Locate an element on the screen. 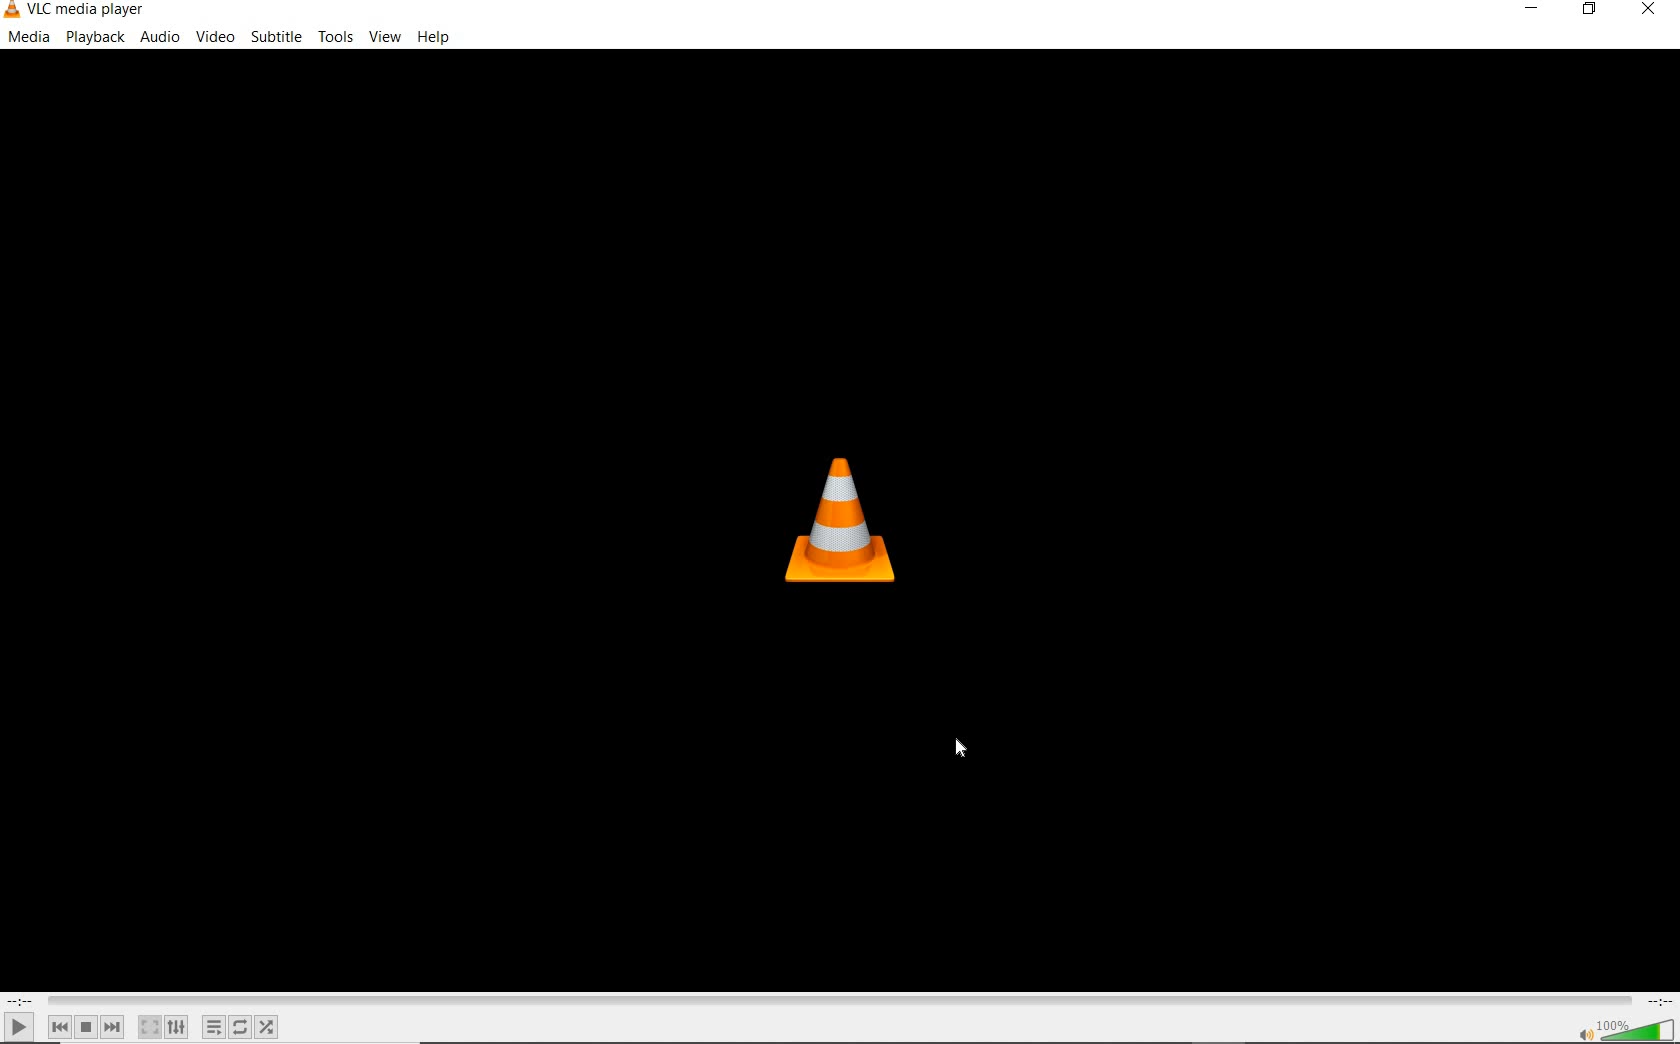 This screenshot has width=1680, height=1044. system name is located at coordinates (76, 11).